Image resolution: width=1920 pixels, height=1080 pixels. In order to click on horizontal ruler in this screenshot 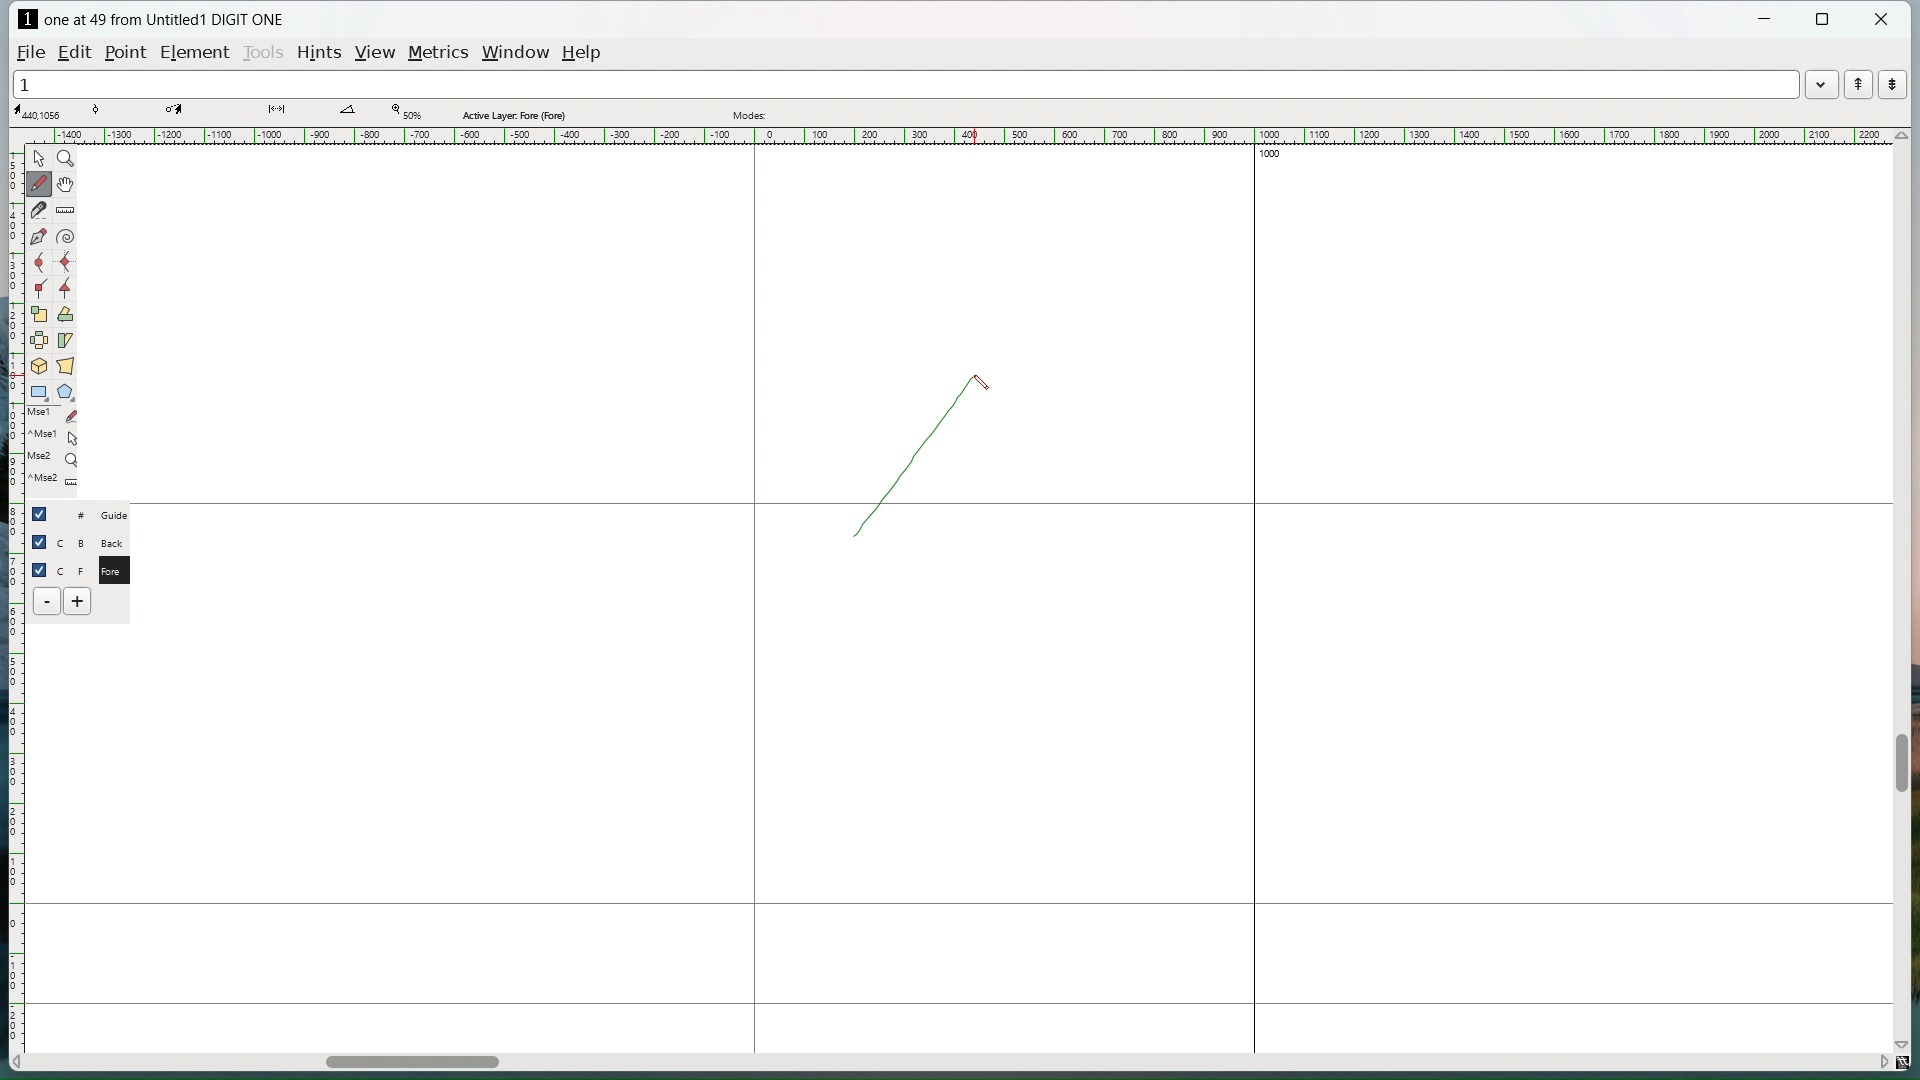, I will do `click(956, 135)`.